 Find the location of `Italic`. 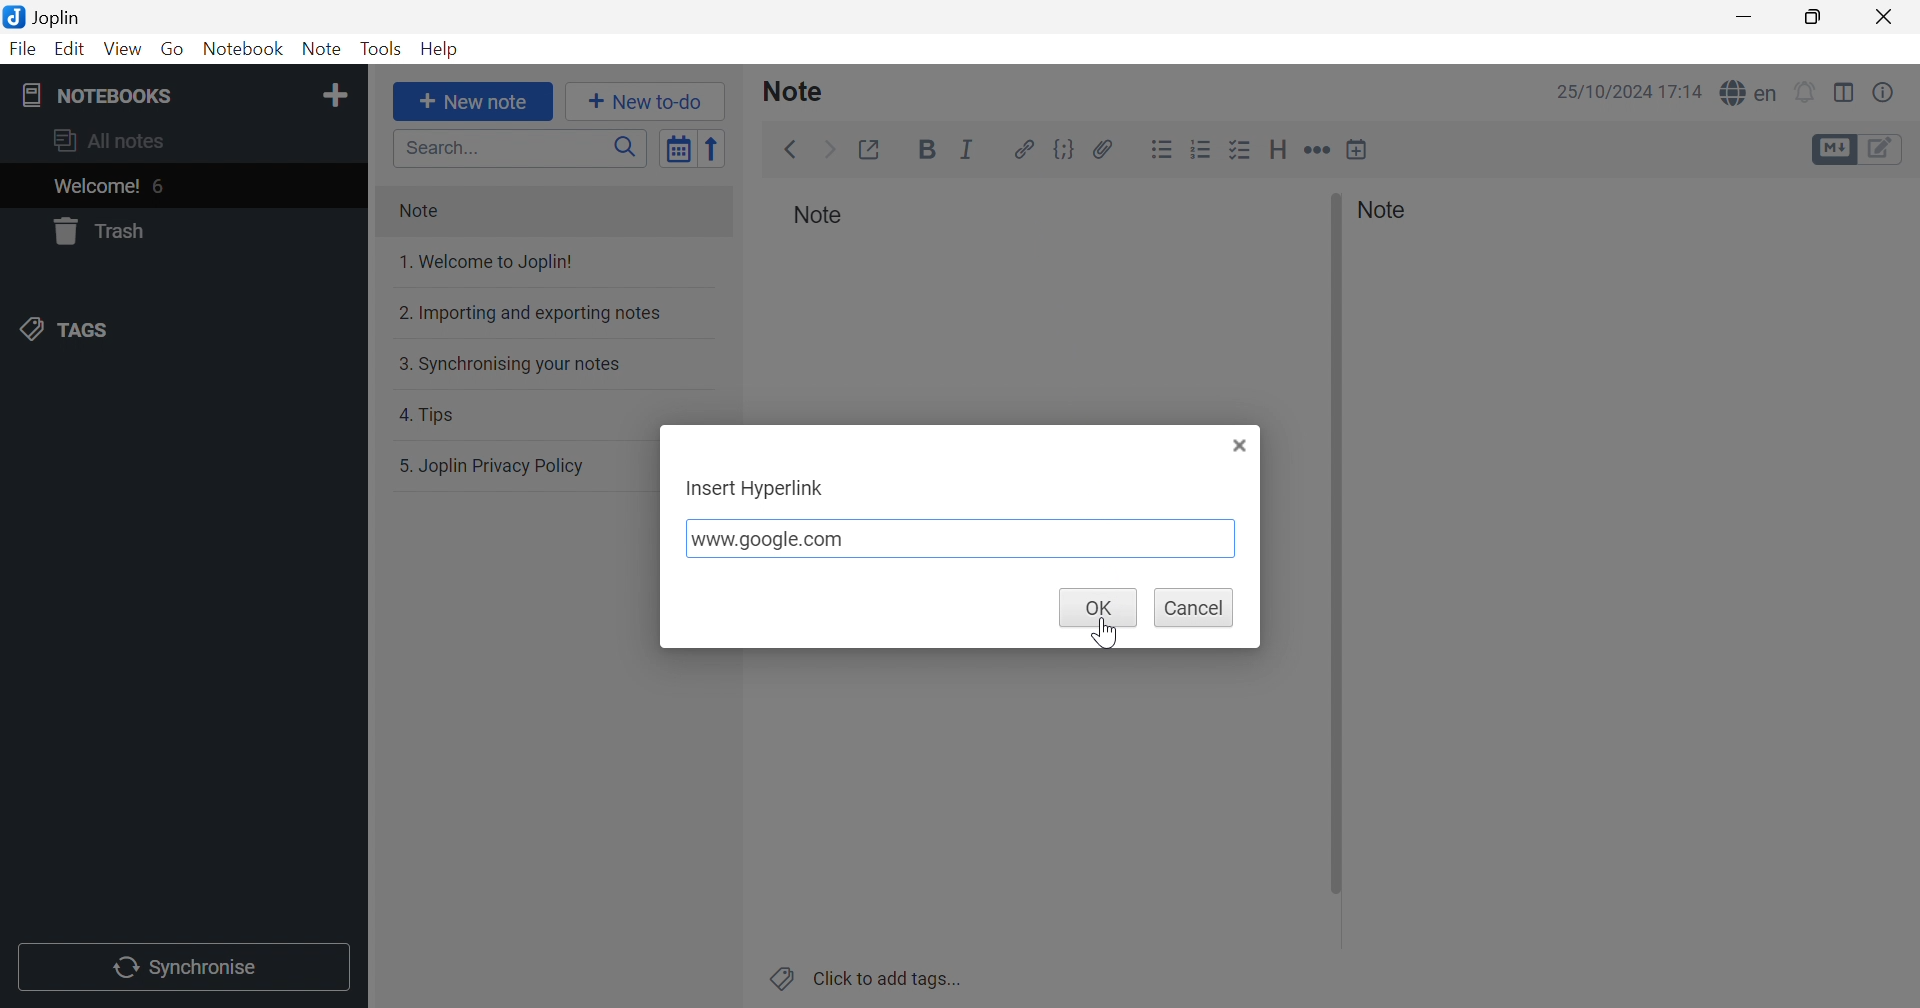

Italic is located at coordinates (968, 147).